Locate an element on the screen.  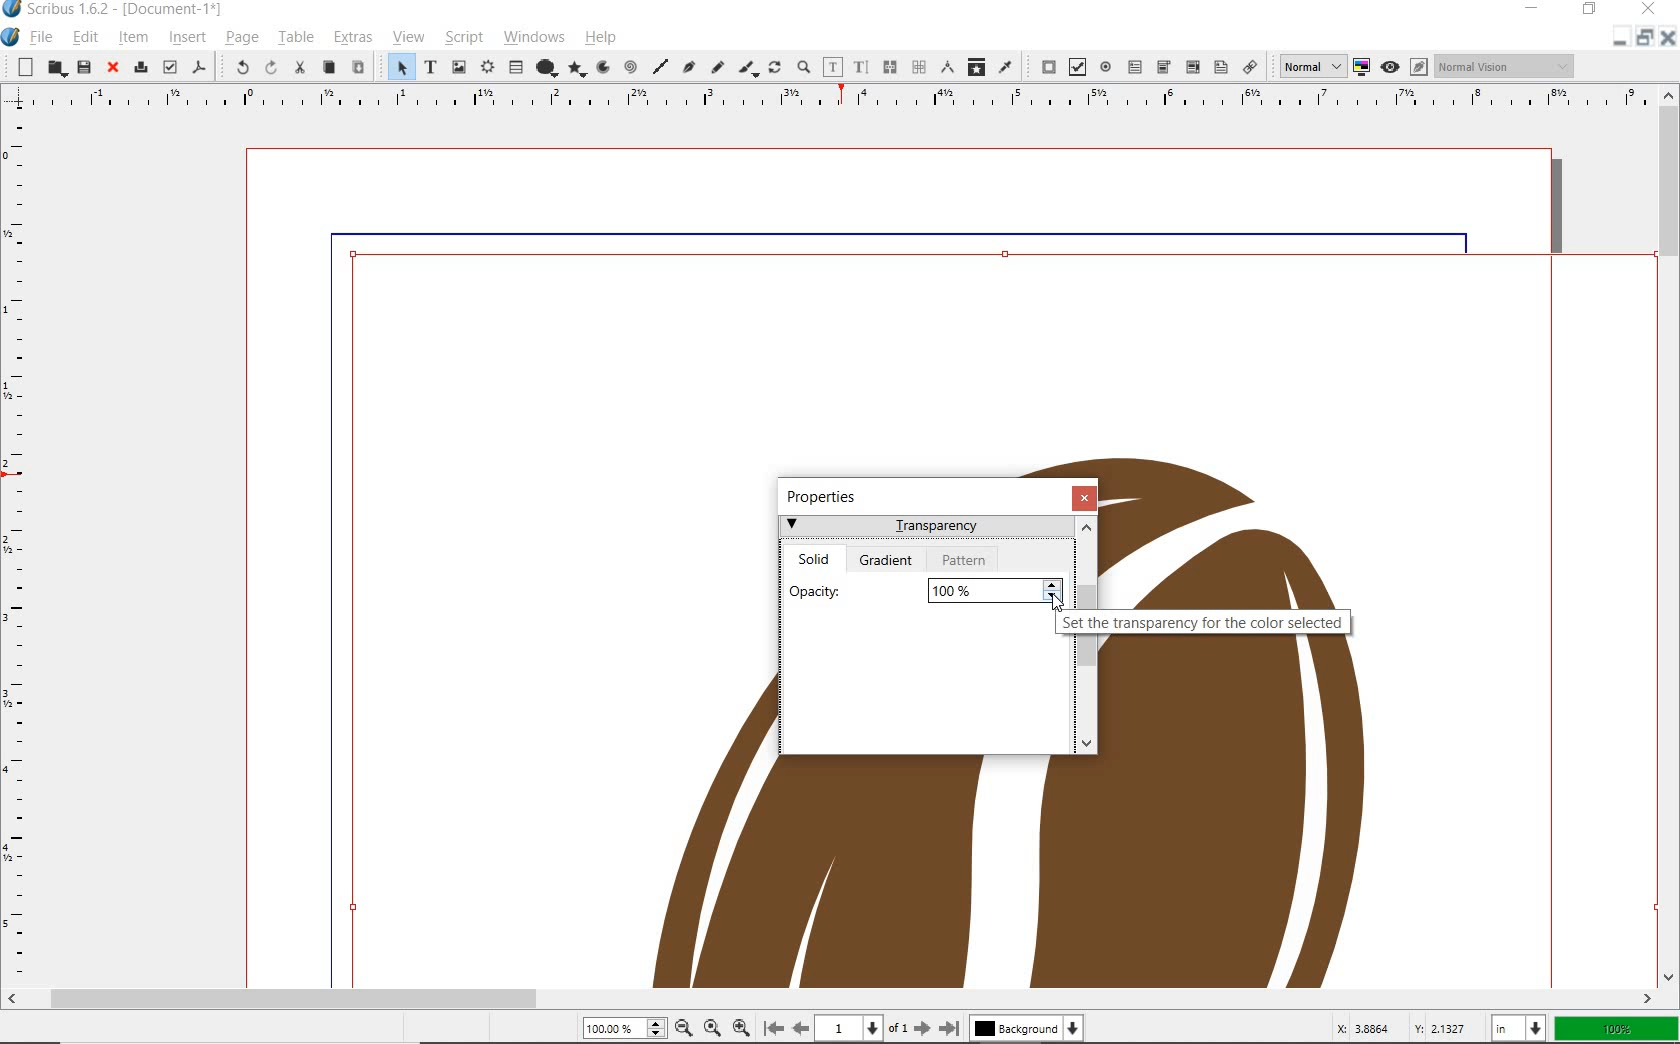
insert is located at coordinates (186, 38).